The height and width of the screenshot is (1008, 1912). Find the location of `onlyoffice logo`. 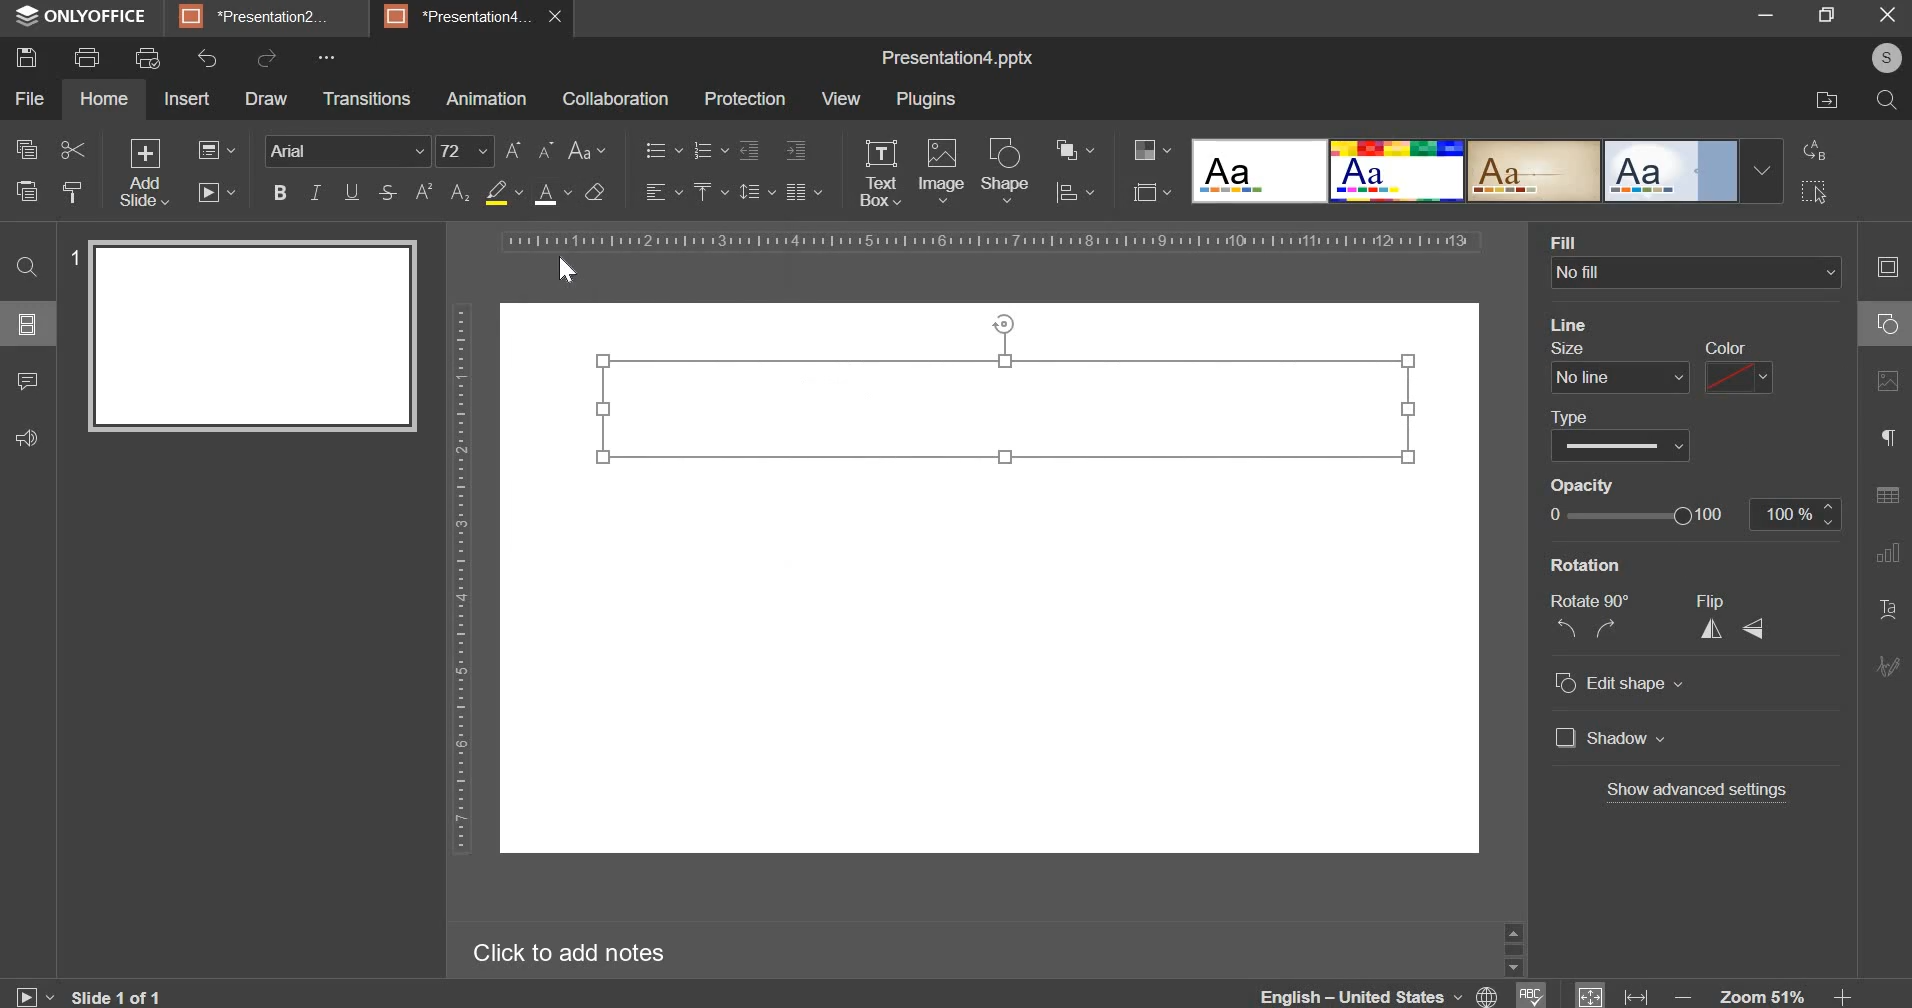

onlyoffice logo is located at coordinates (26, 16).